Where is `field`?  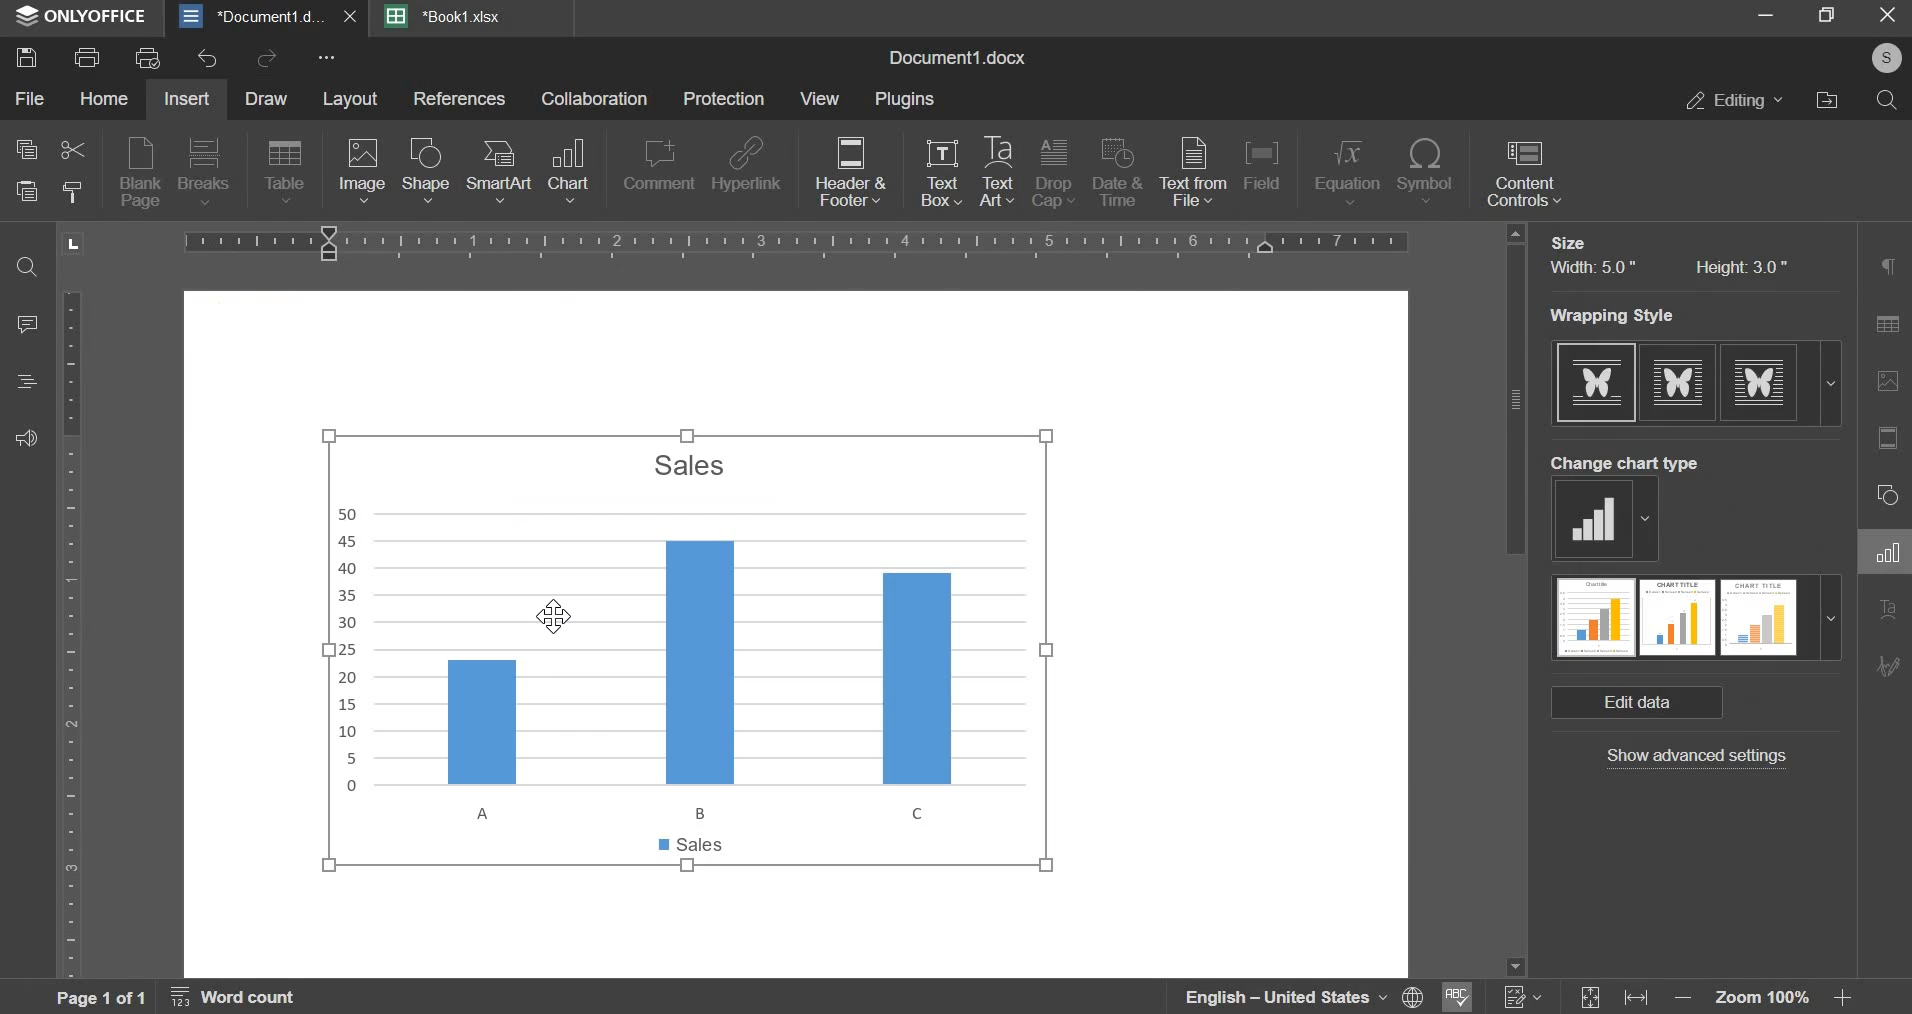 field is located at coordinates (1268, 172).